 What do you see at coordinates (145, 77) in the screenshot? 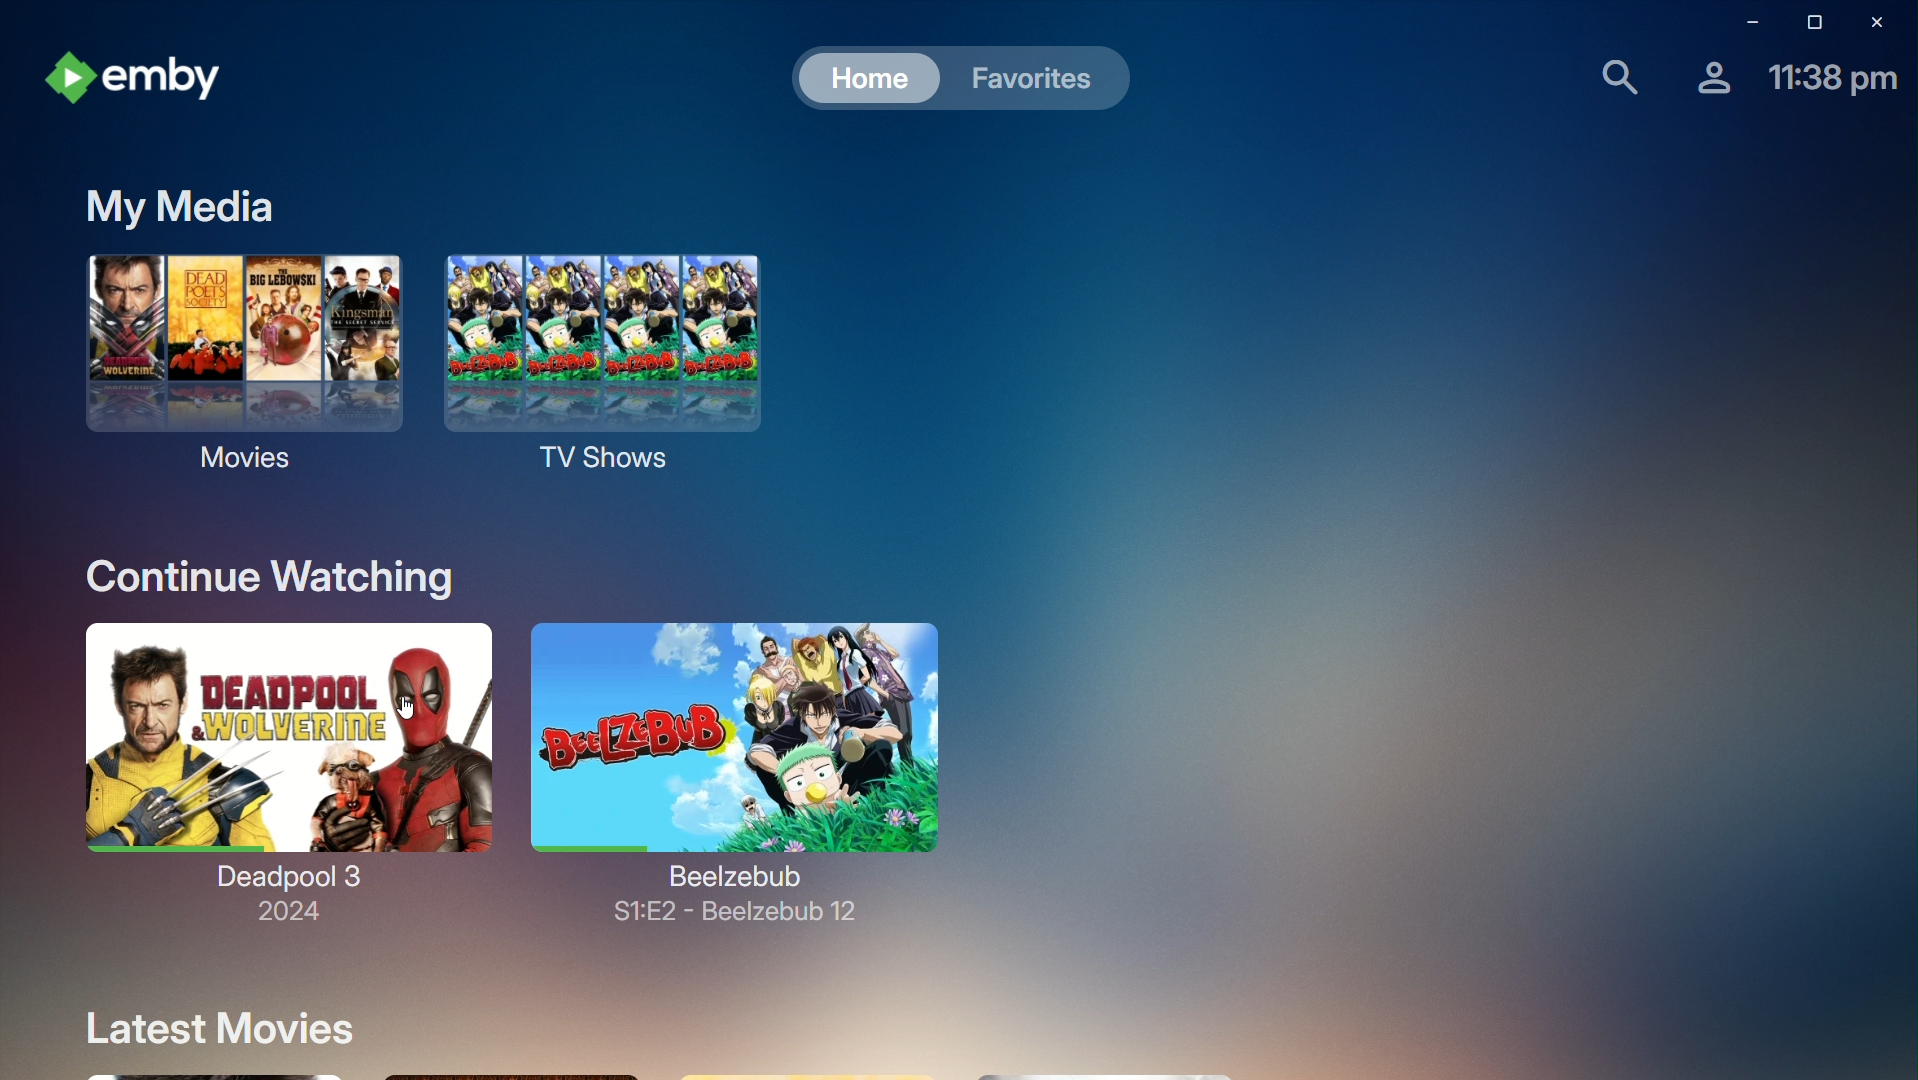
I see `emby` at bounding box center [145, 77].